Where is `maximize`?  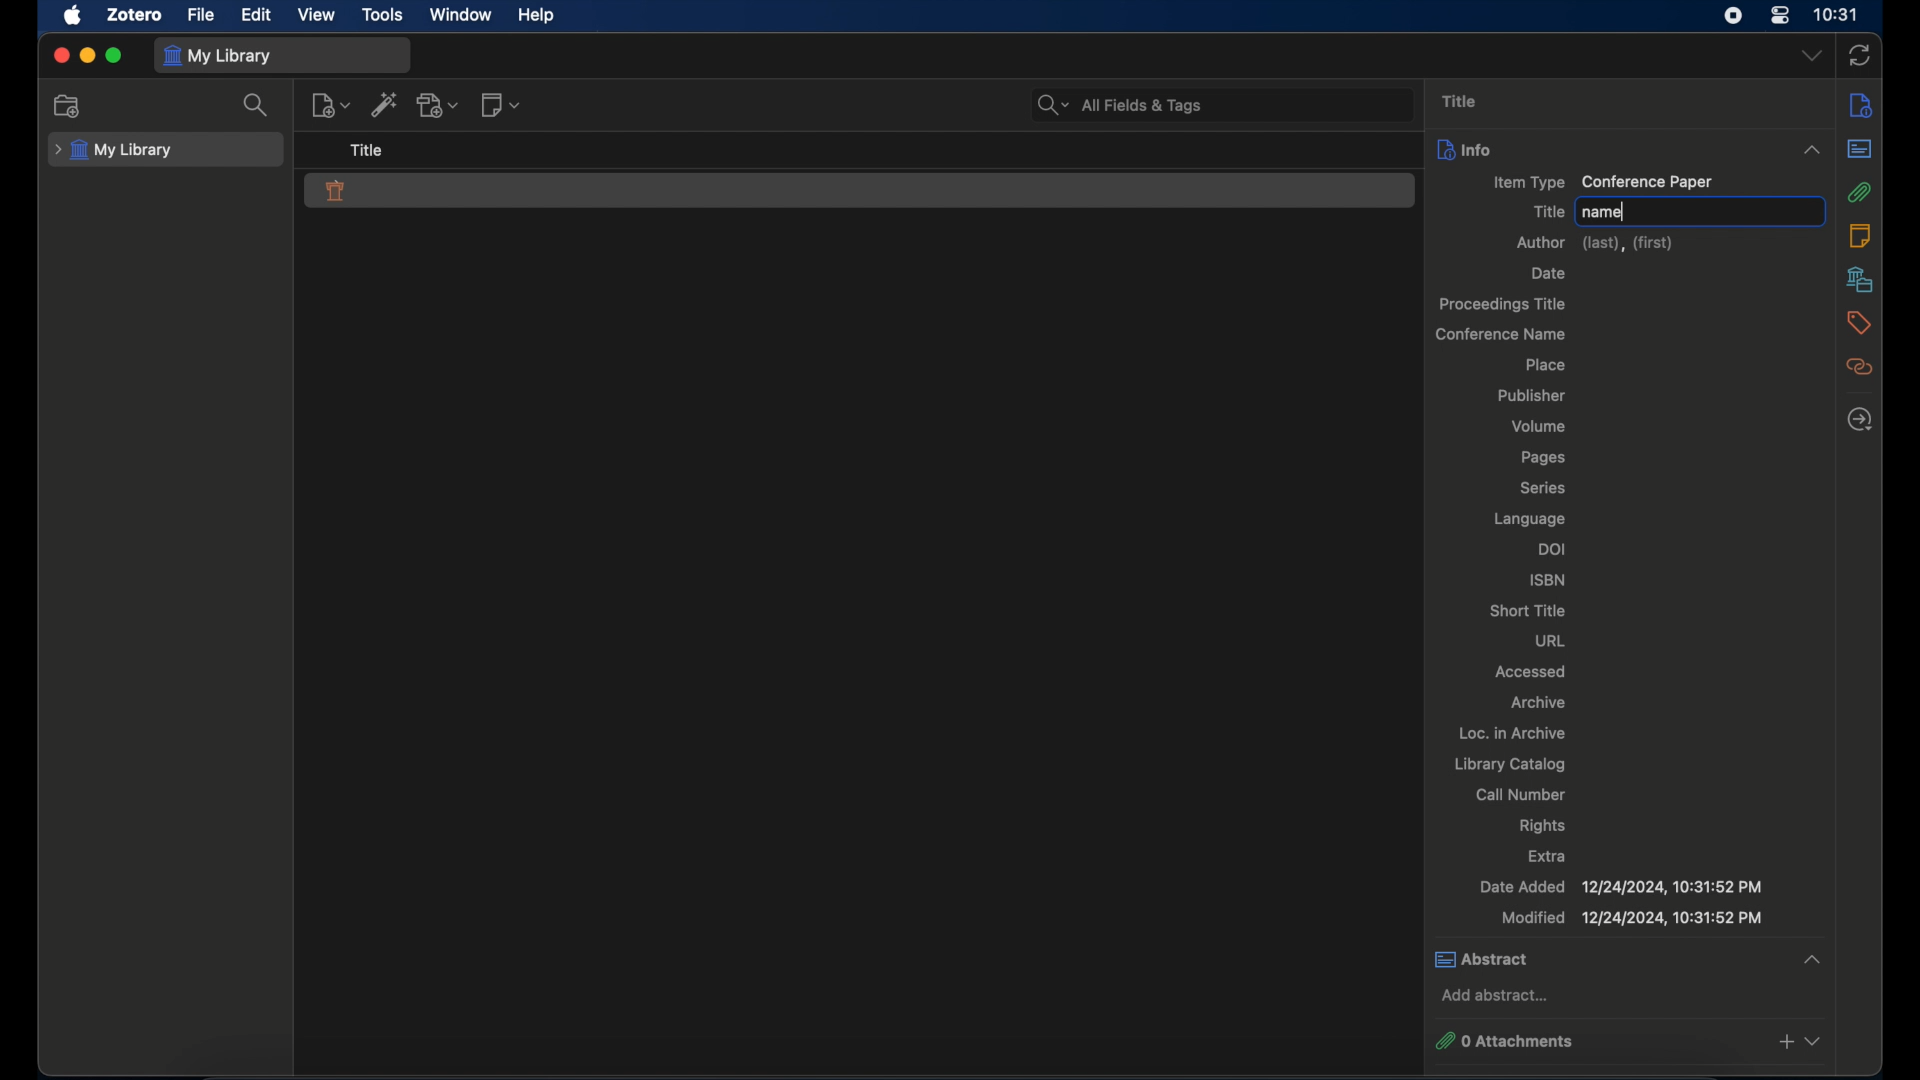
maximize is located at coordinates (115, 56).